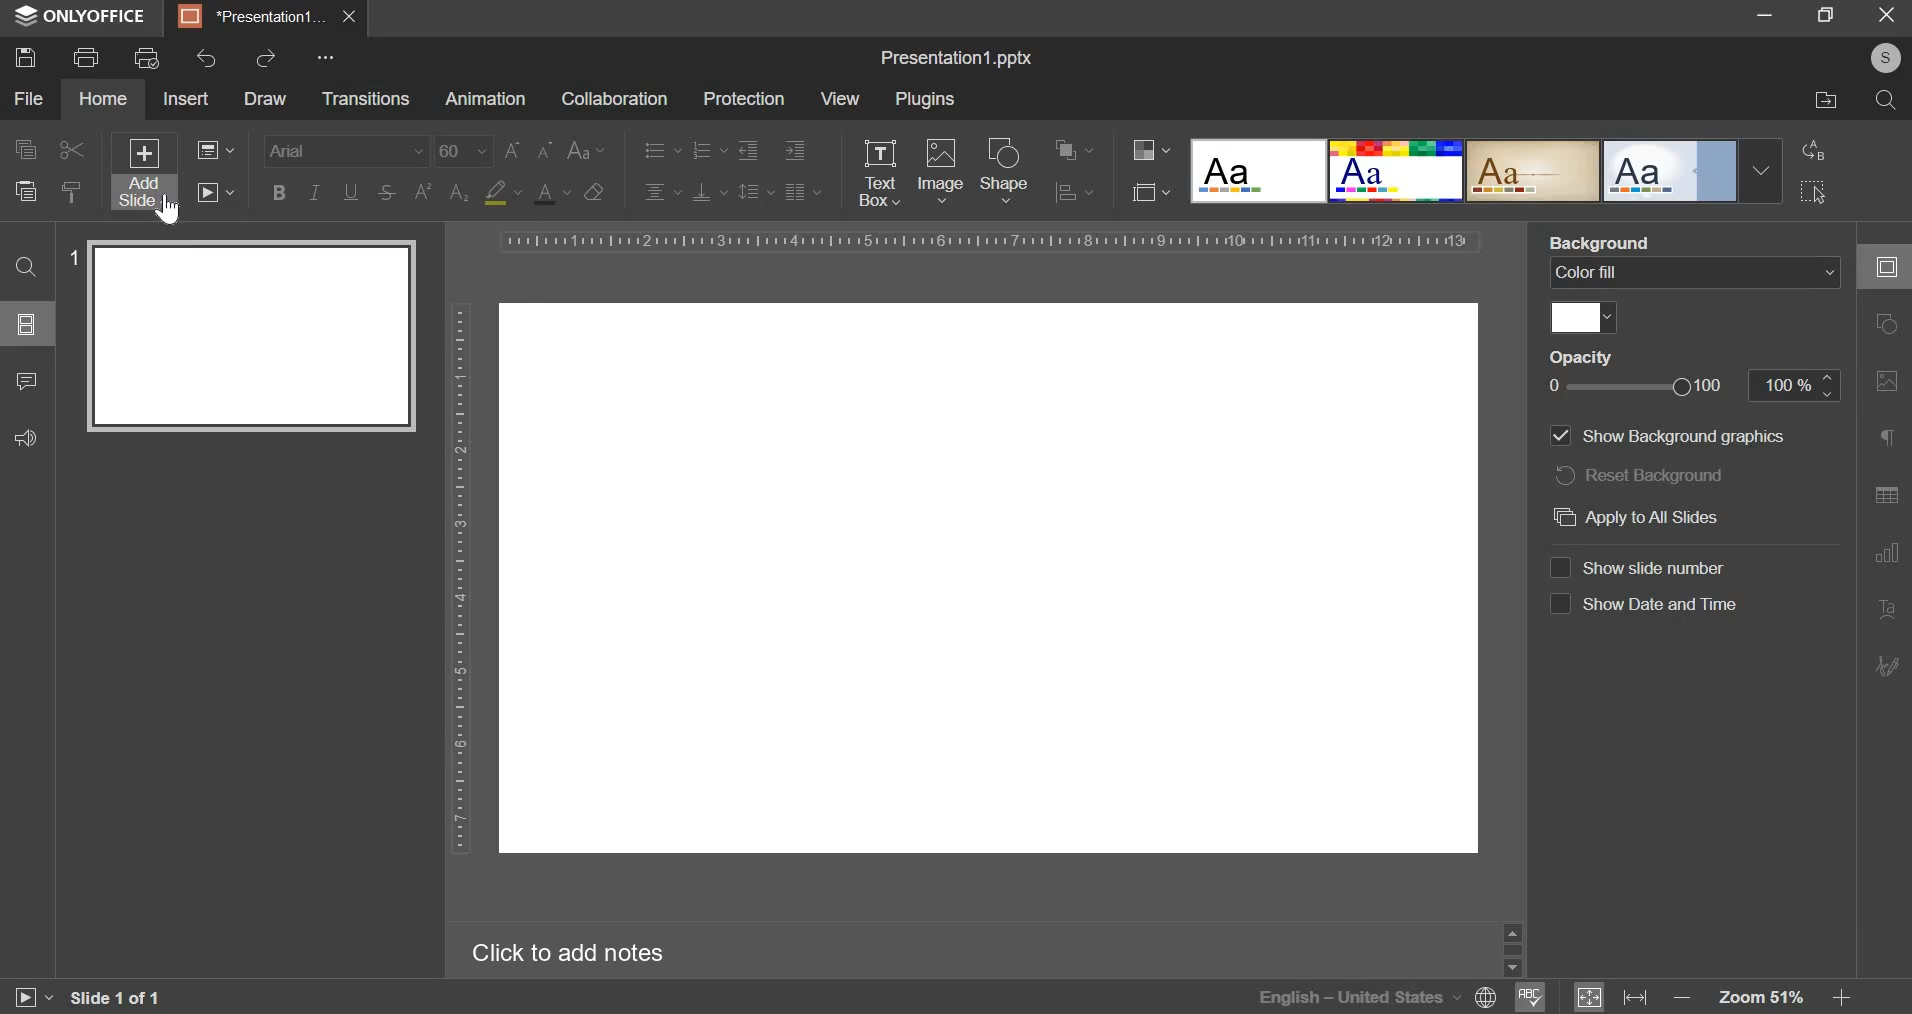 This screenshot has width=1912, height=1014. Describe the element at coordinates (25, 378) in the screenshot. I see `comment` at that location.